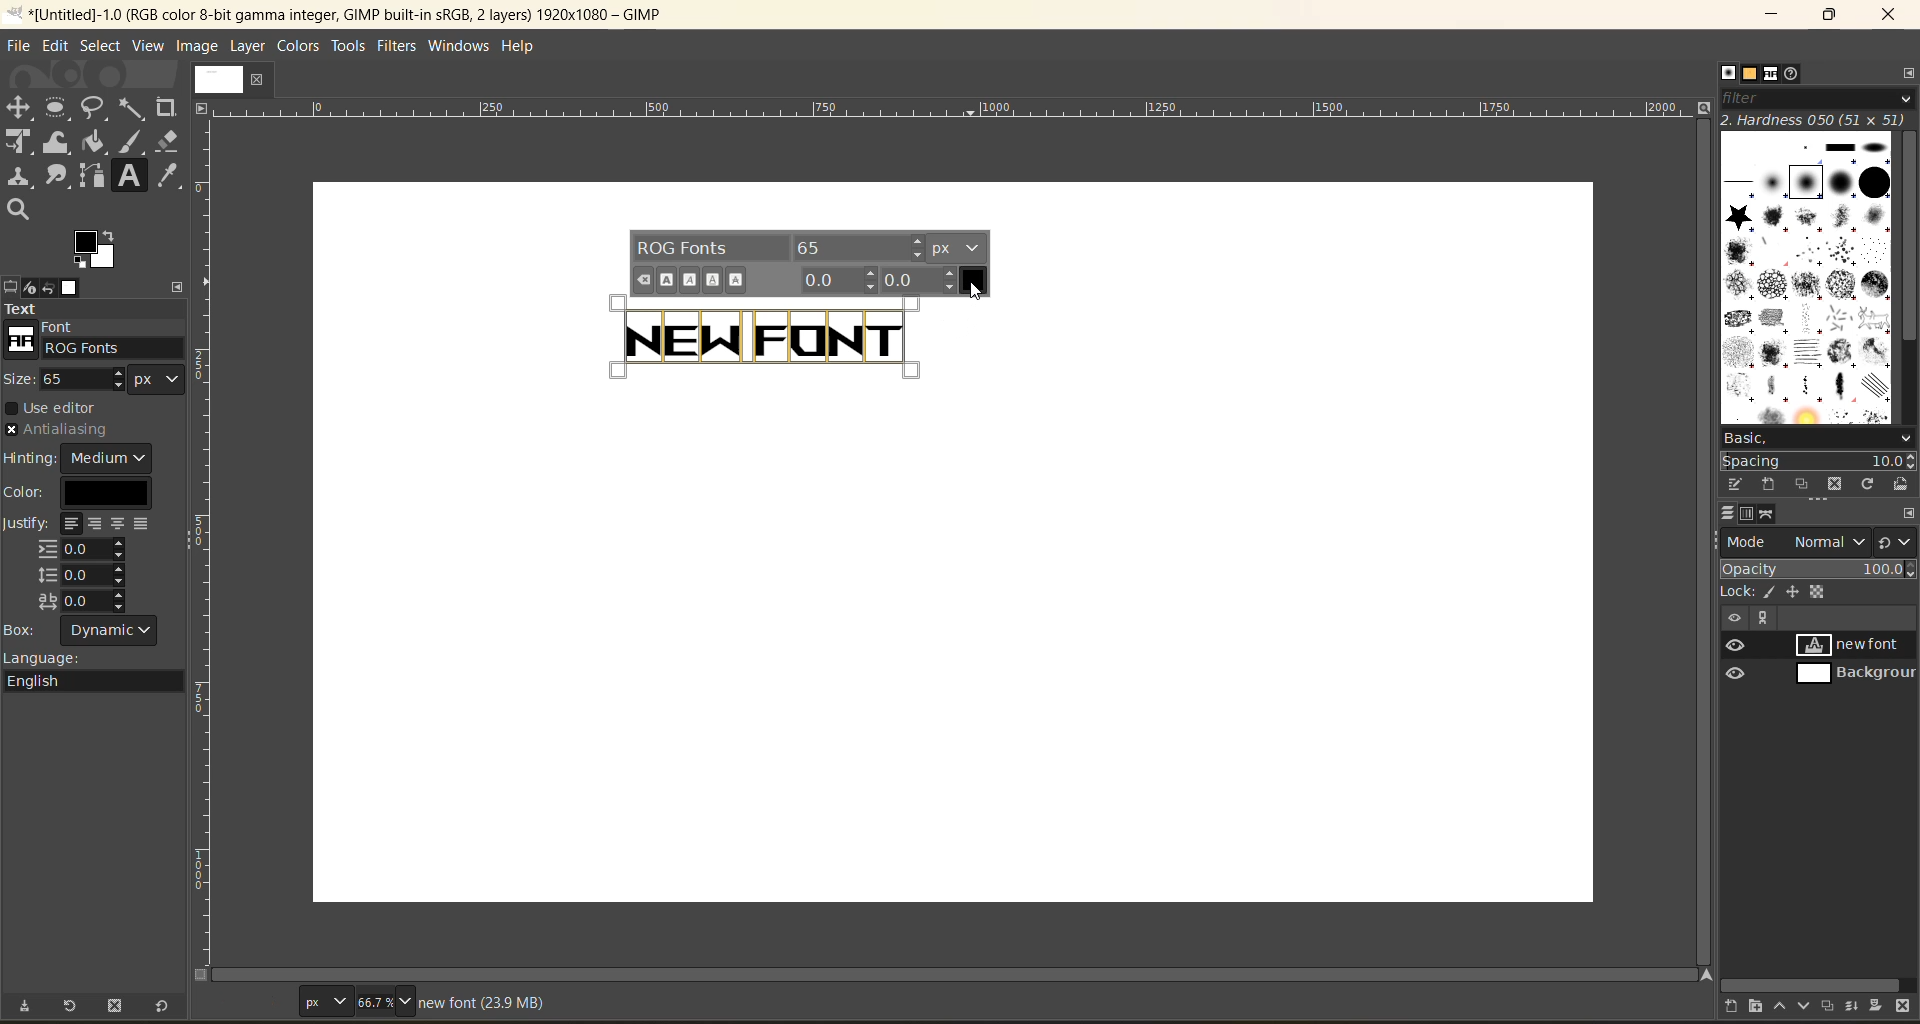 This screenshot has height=1024, width=1920. Describe the element at coordinates (1859, 1007) in the screenshot. I see `merge this layer` at that location.